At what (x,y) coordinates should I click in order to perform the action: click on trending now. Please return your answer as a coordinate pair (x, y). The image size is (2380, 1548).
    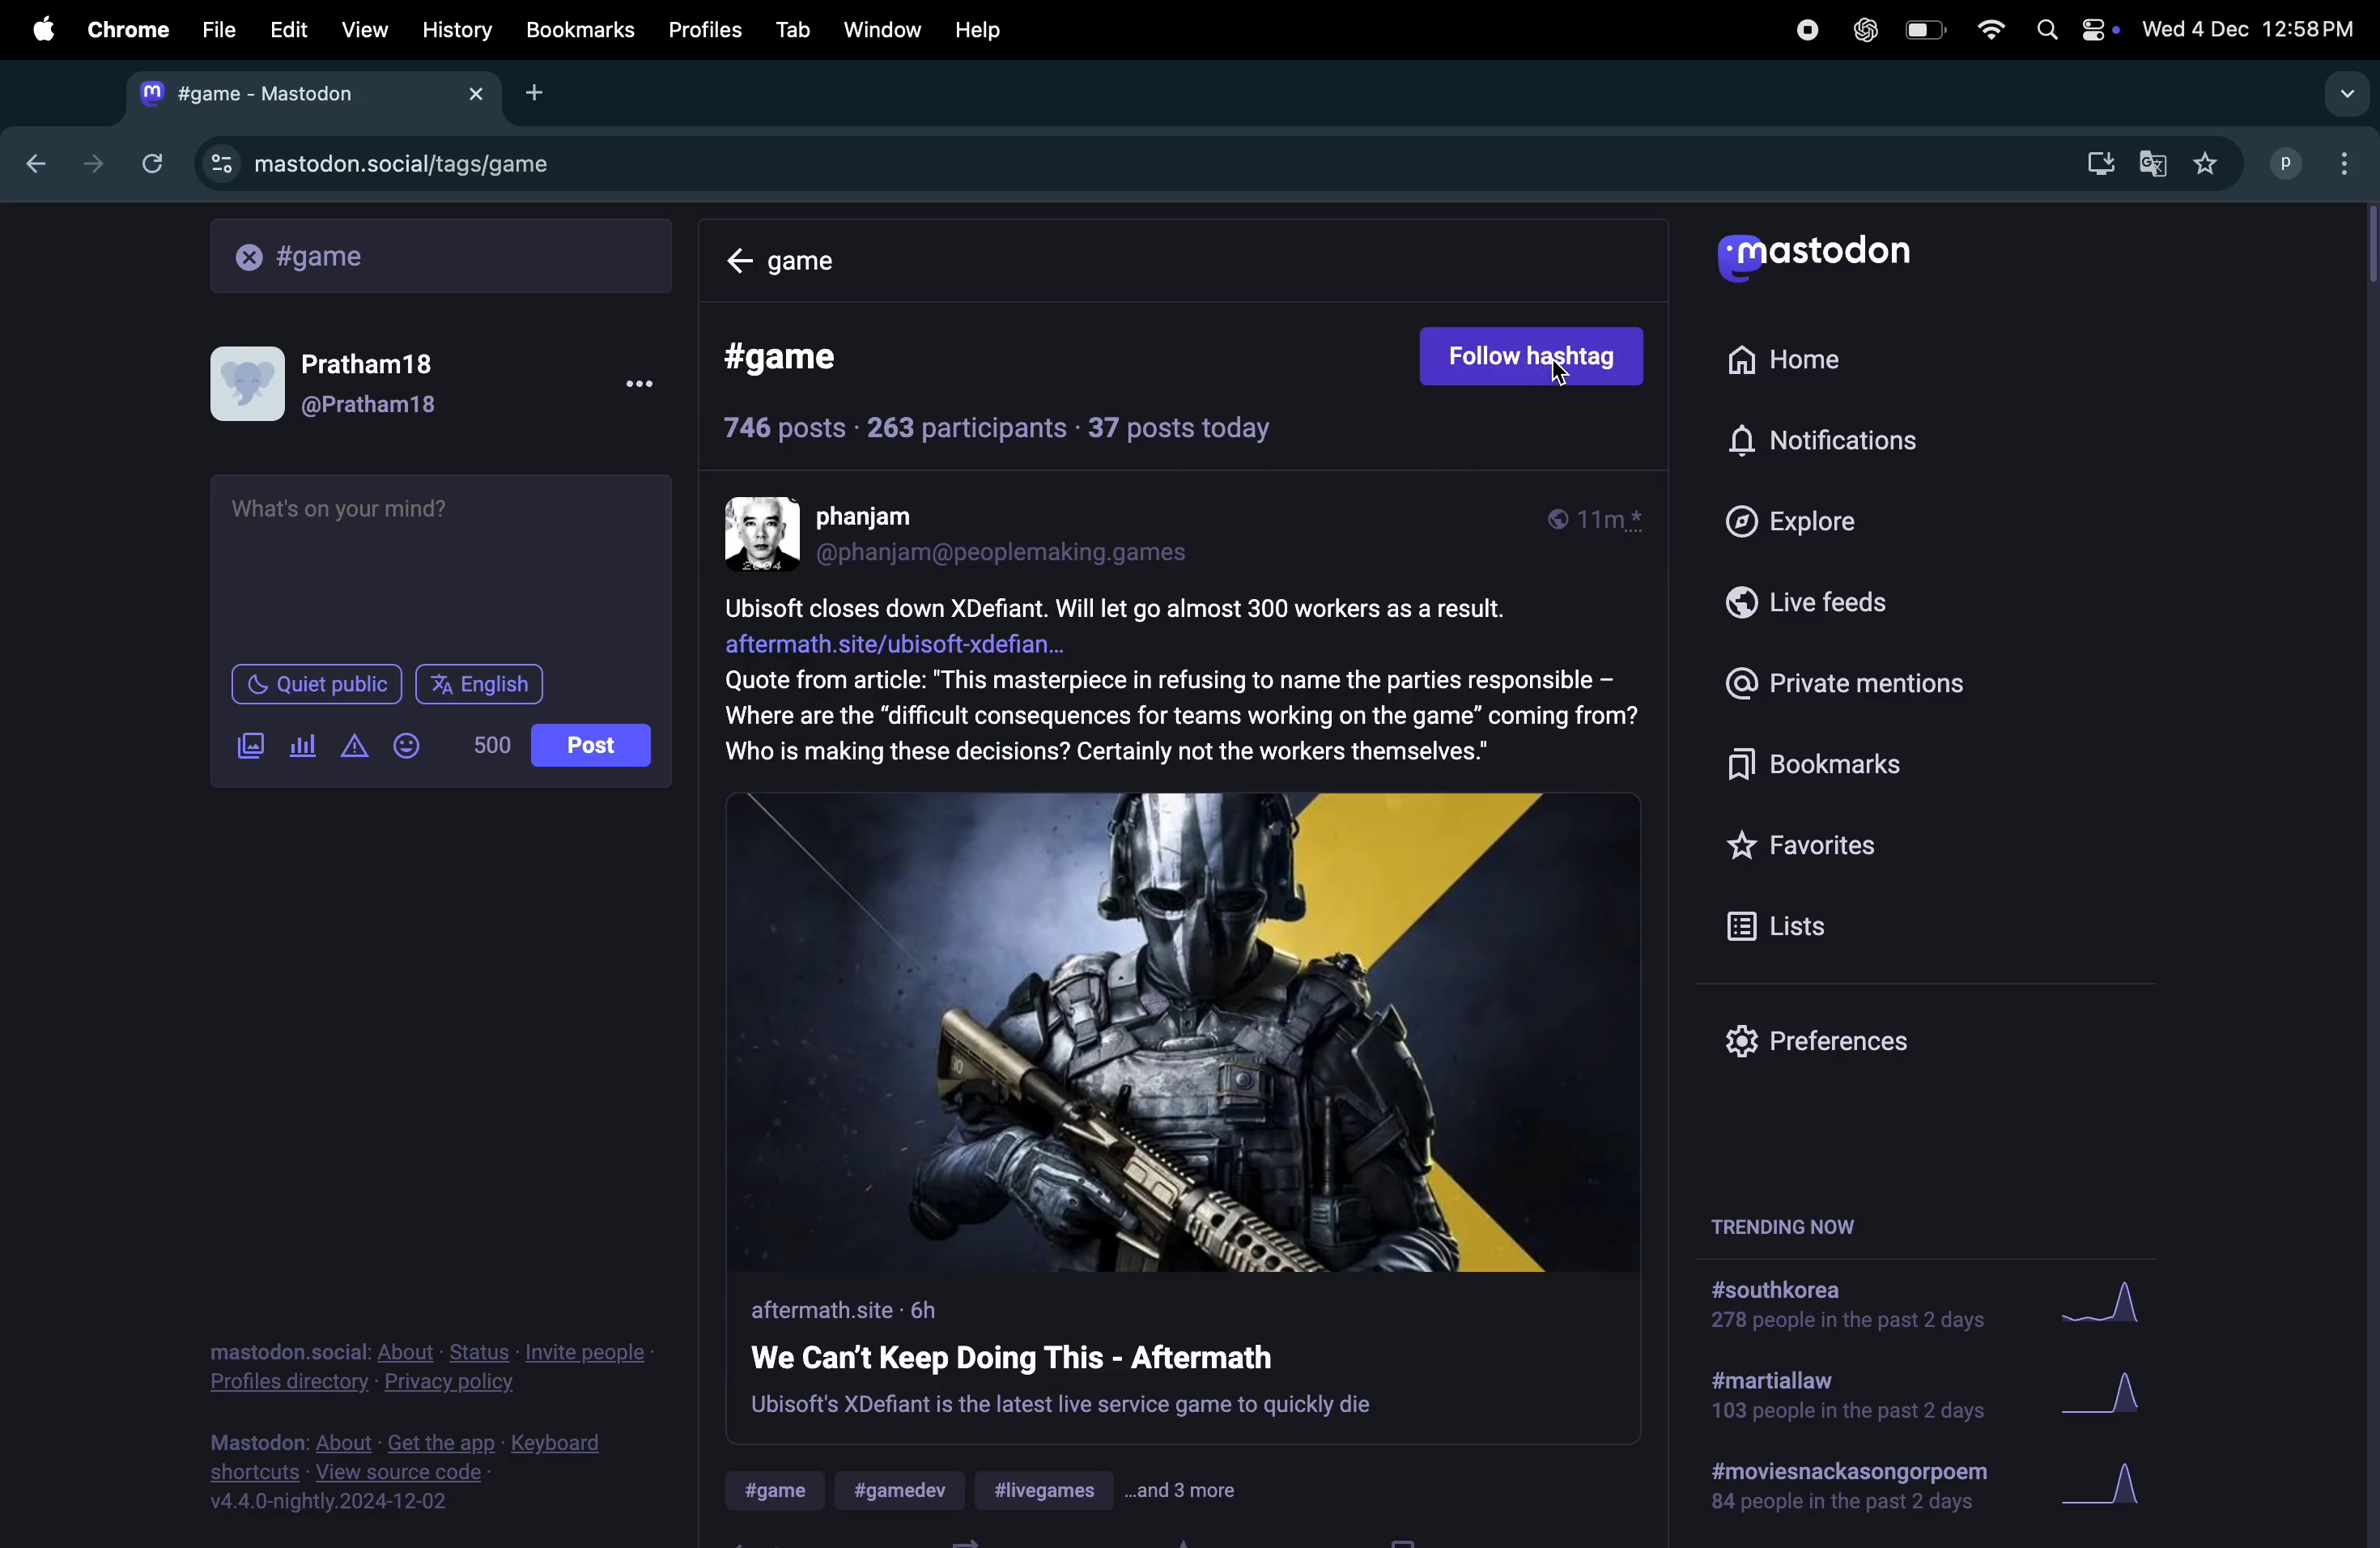
    Looking at the image, I should click on (1780, 1224).